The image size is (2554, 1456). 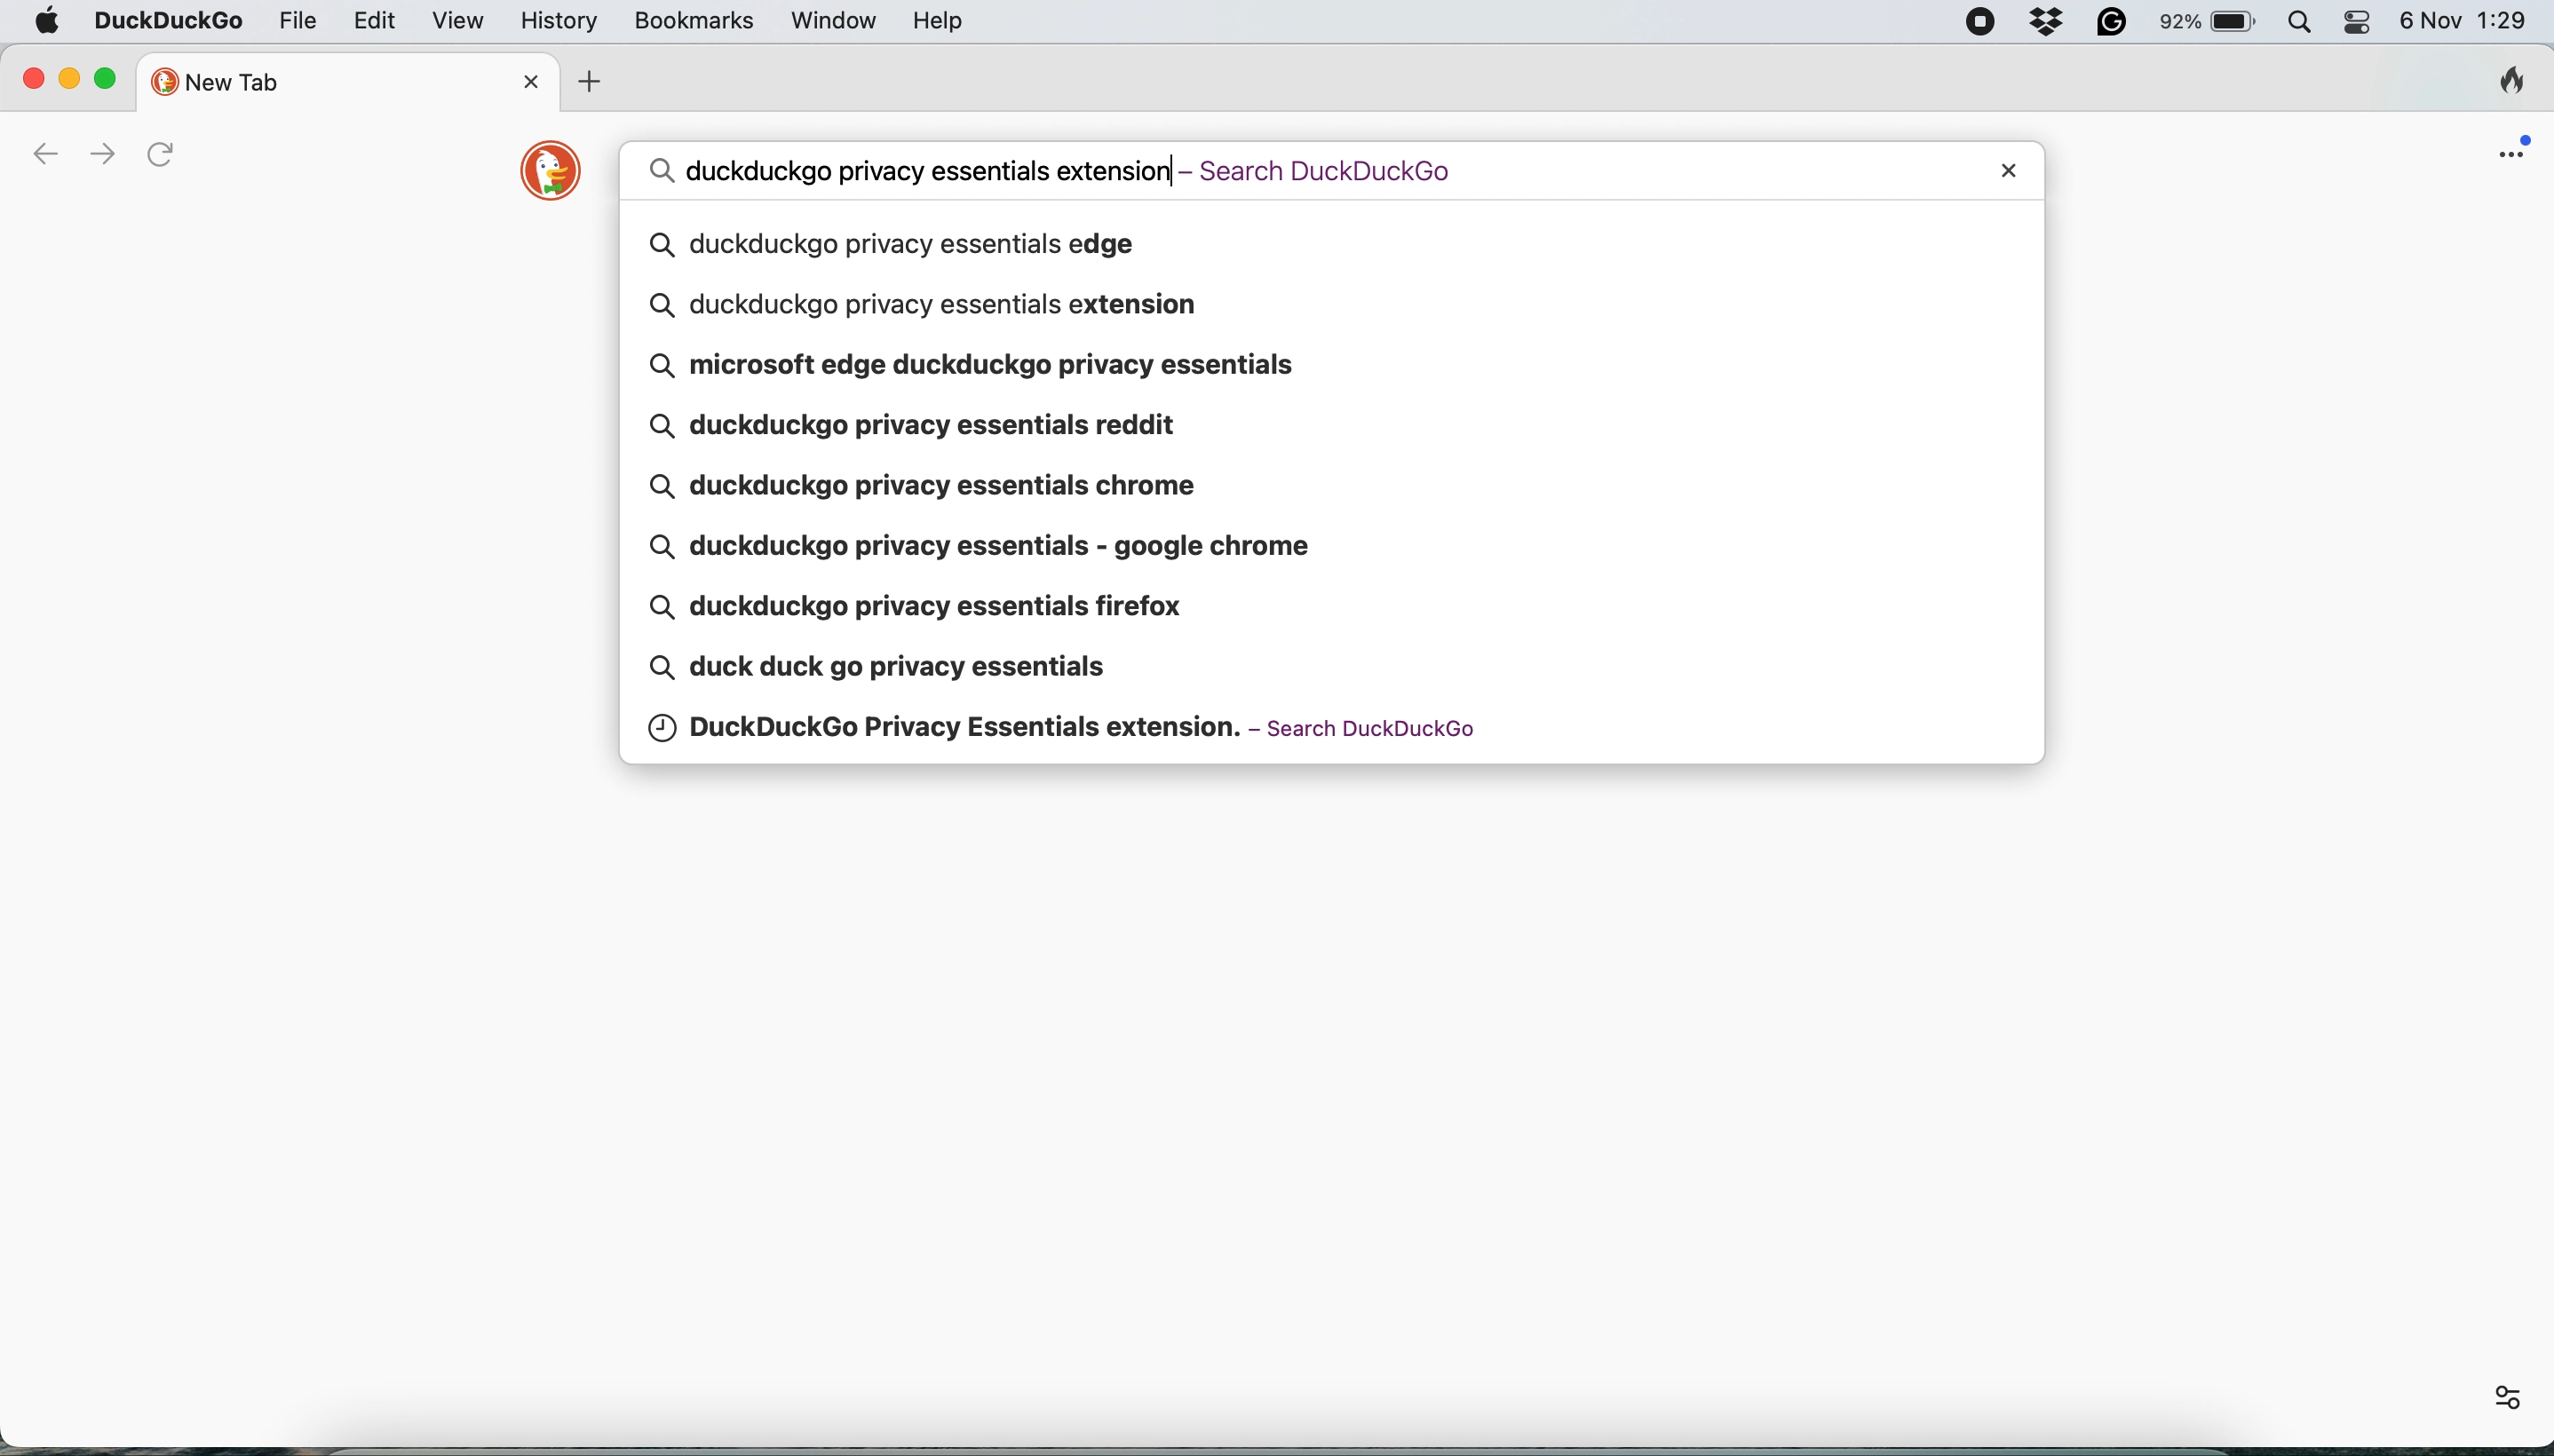 I want to click on battery, so click(x=2211, y=24).